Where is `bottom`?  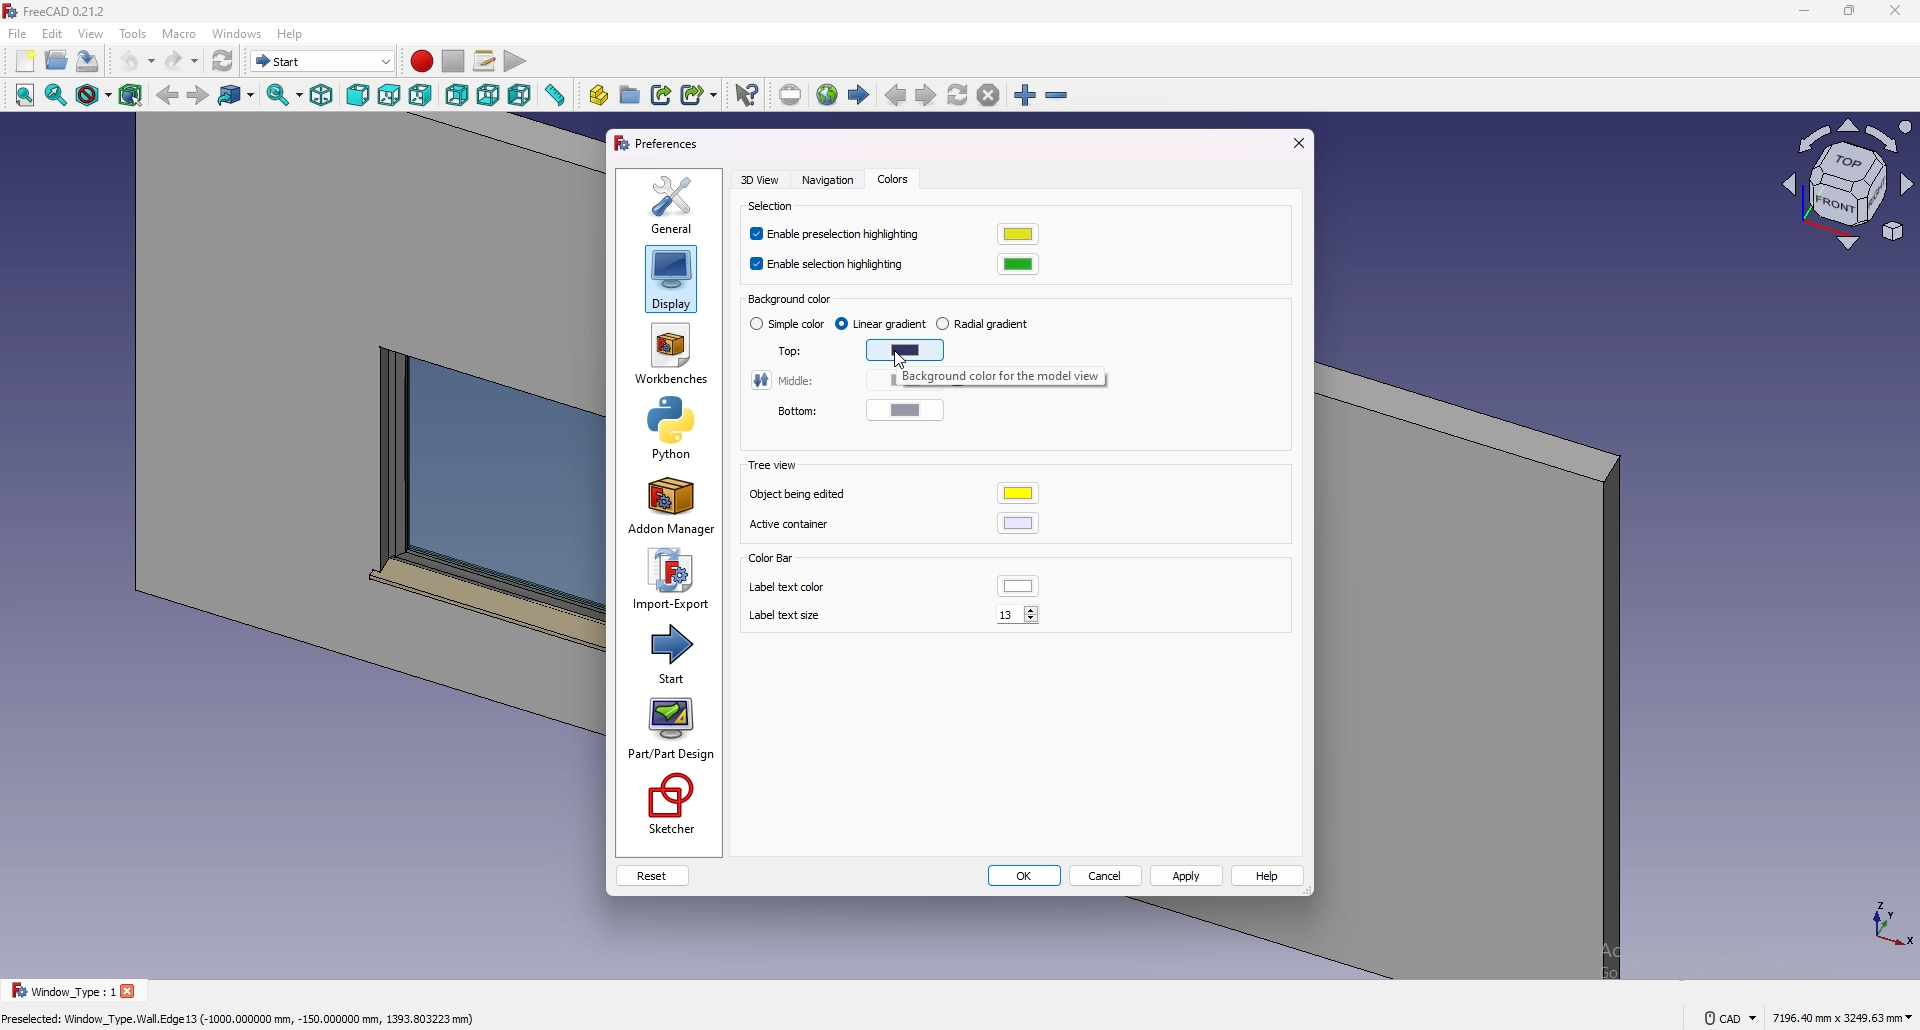 bottom is located at coordinates (489, 96).